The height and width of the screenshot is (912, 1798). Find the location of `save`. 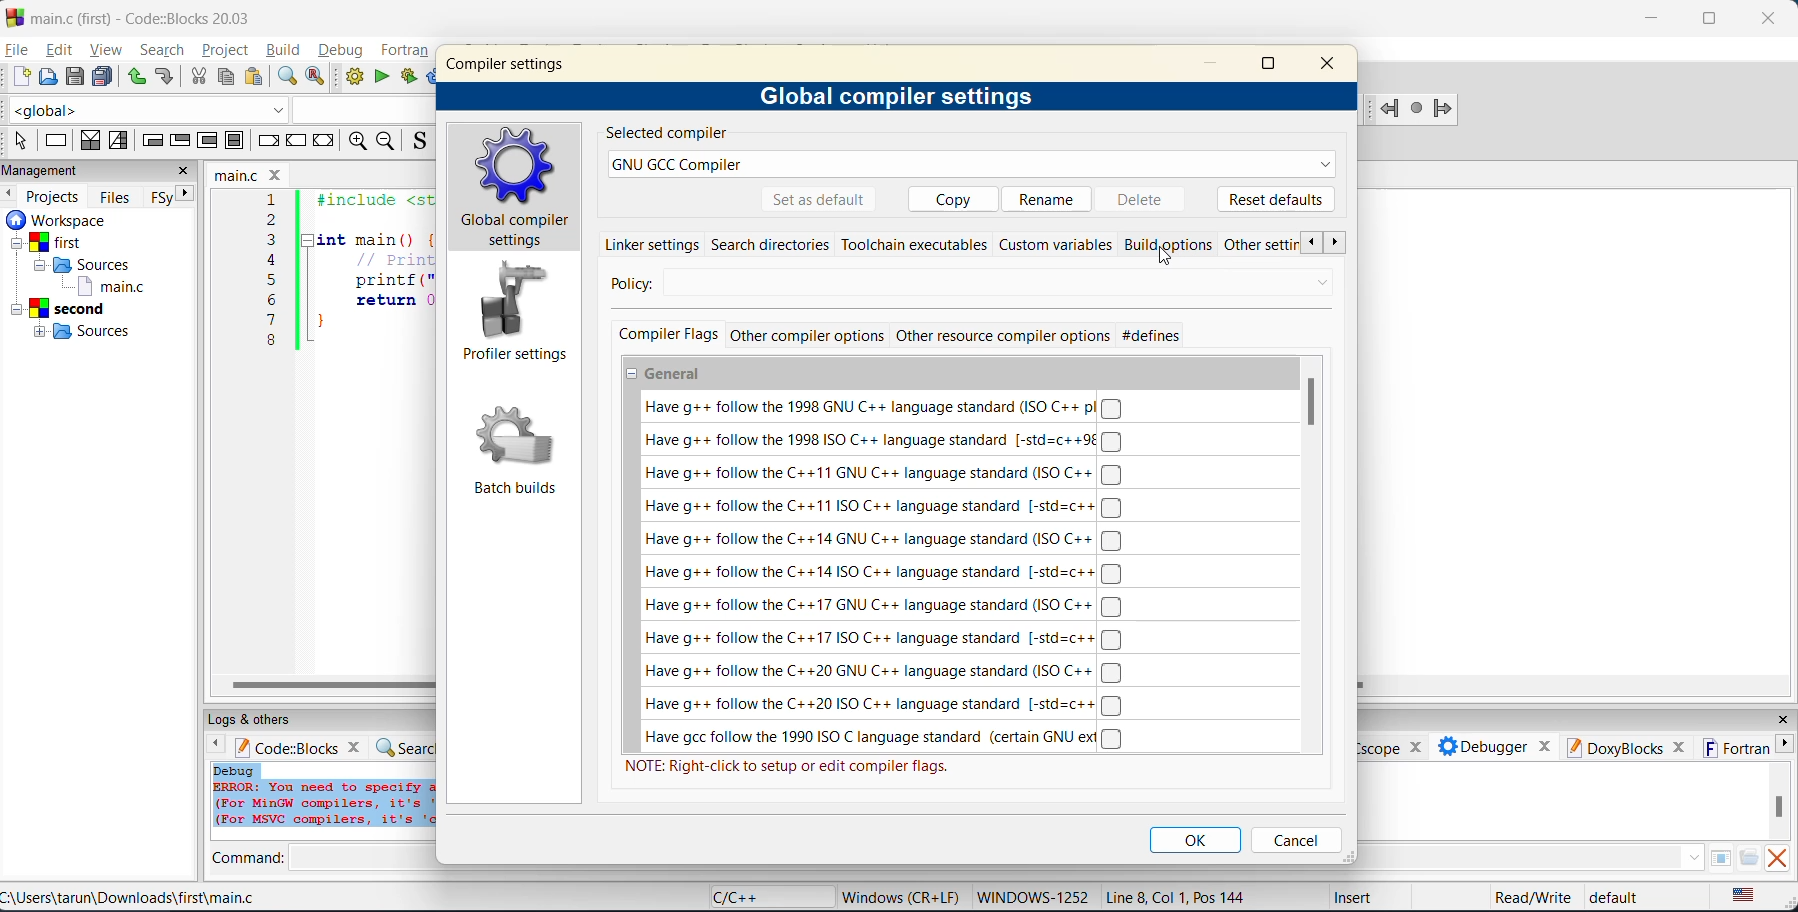

save is located at coordinates (75, 78).